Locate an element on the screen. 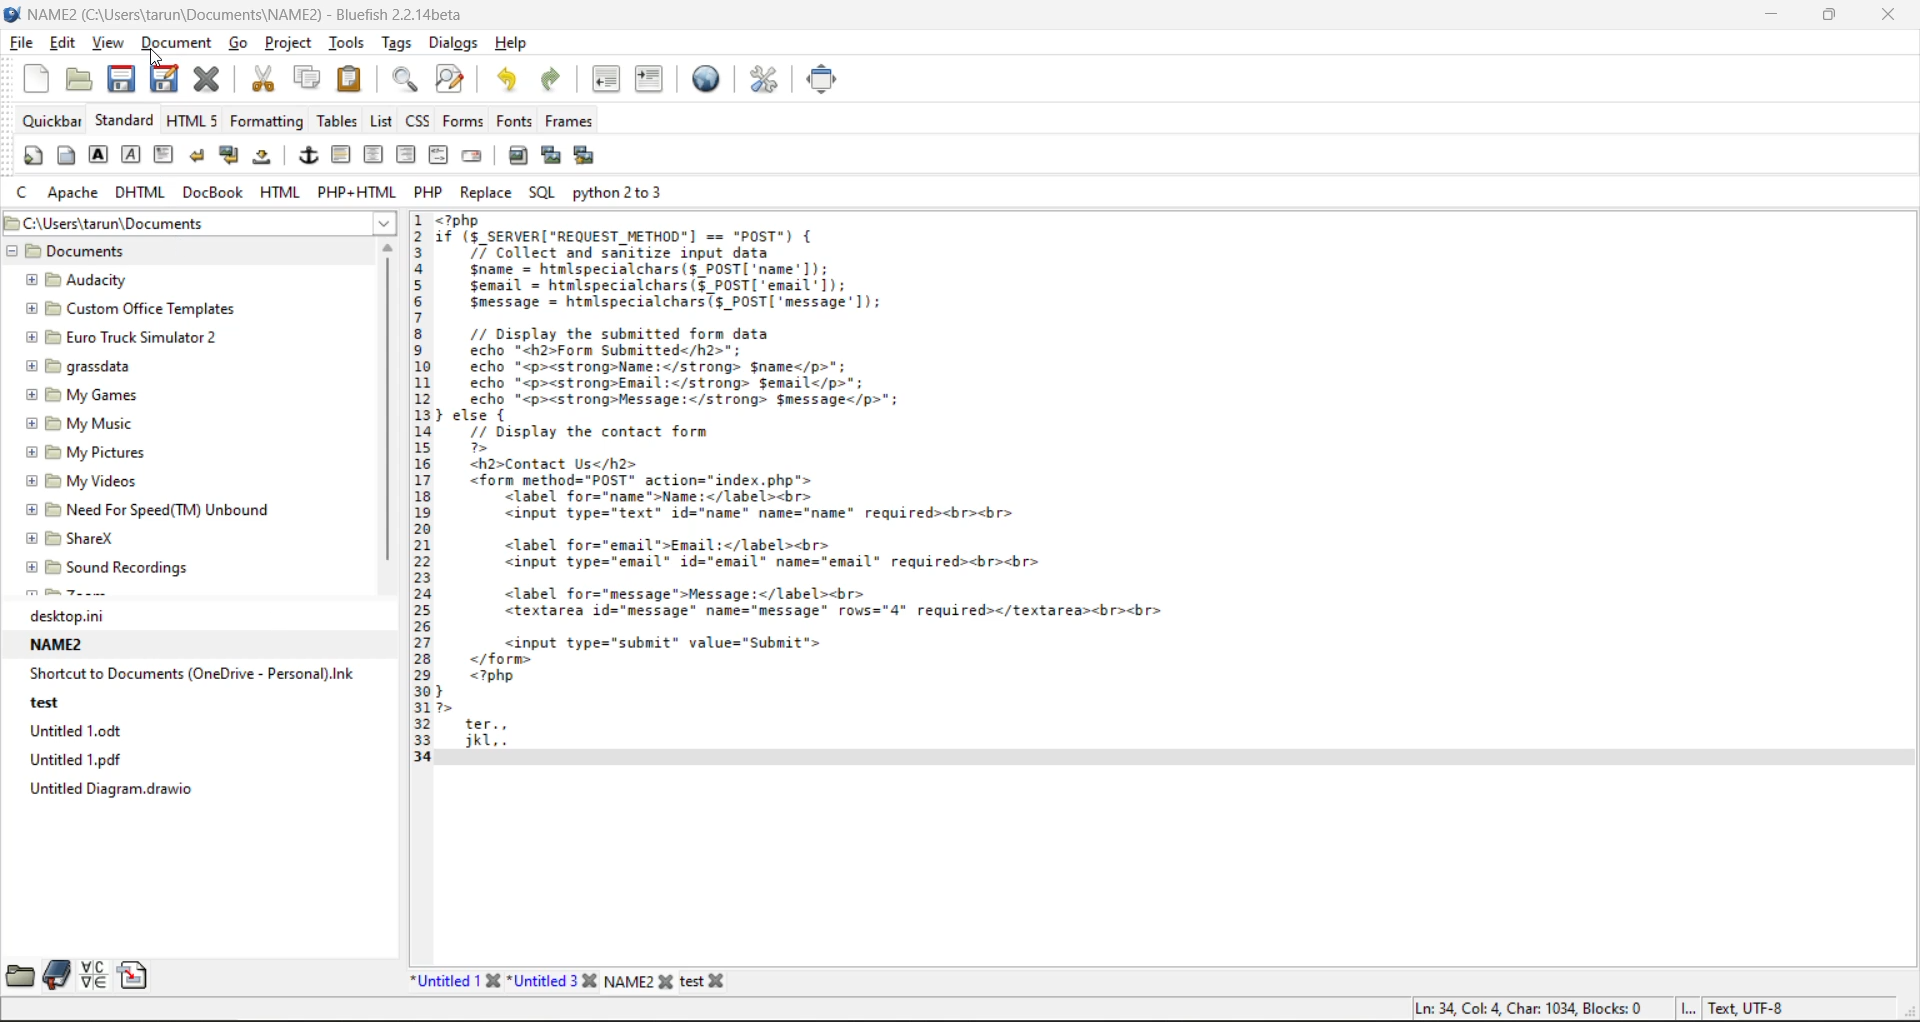  code editor is located at coordinates (814, 491).